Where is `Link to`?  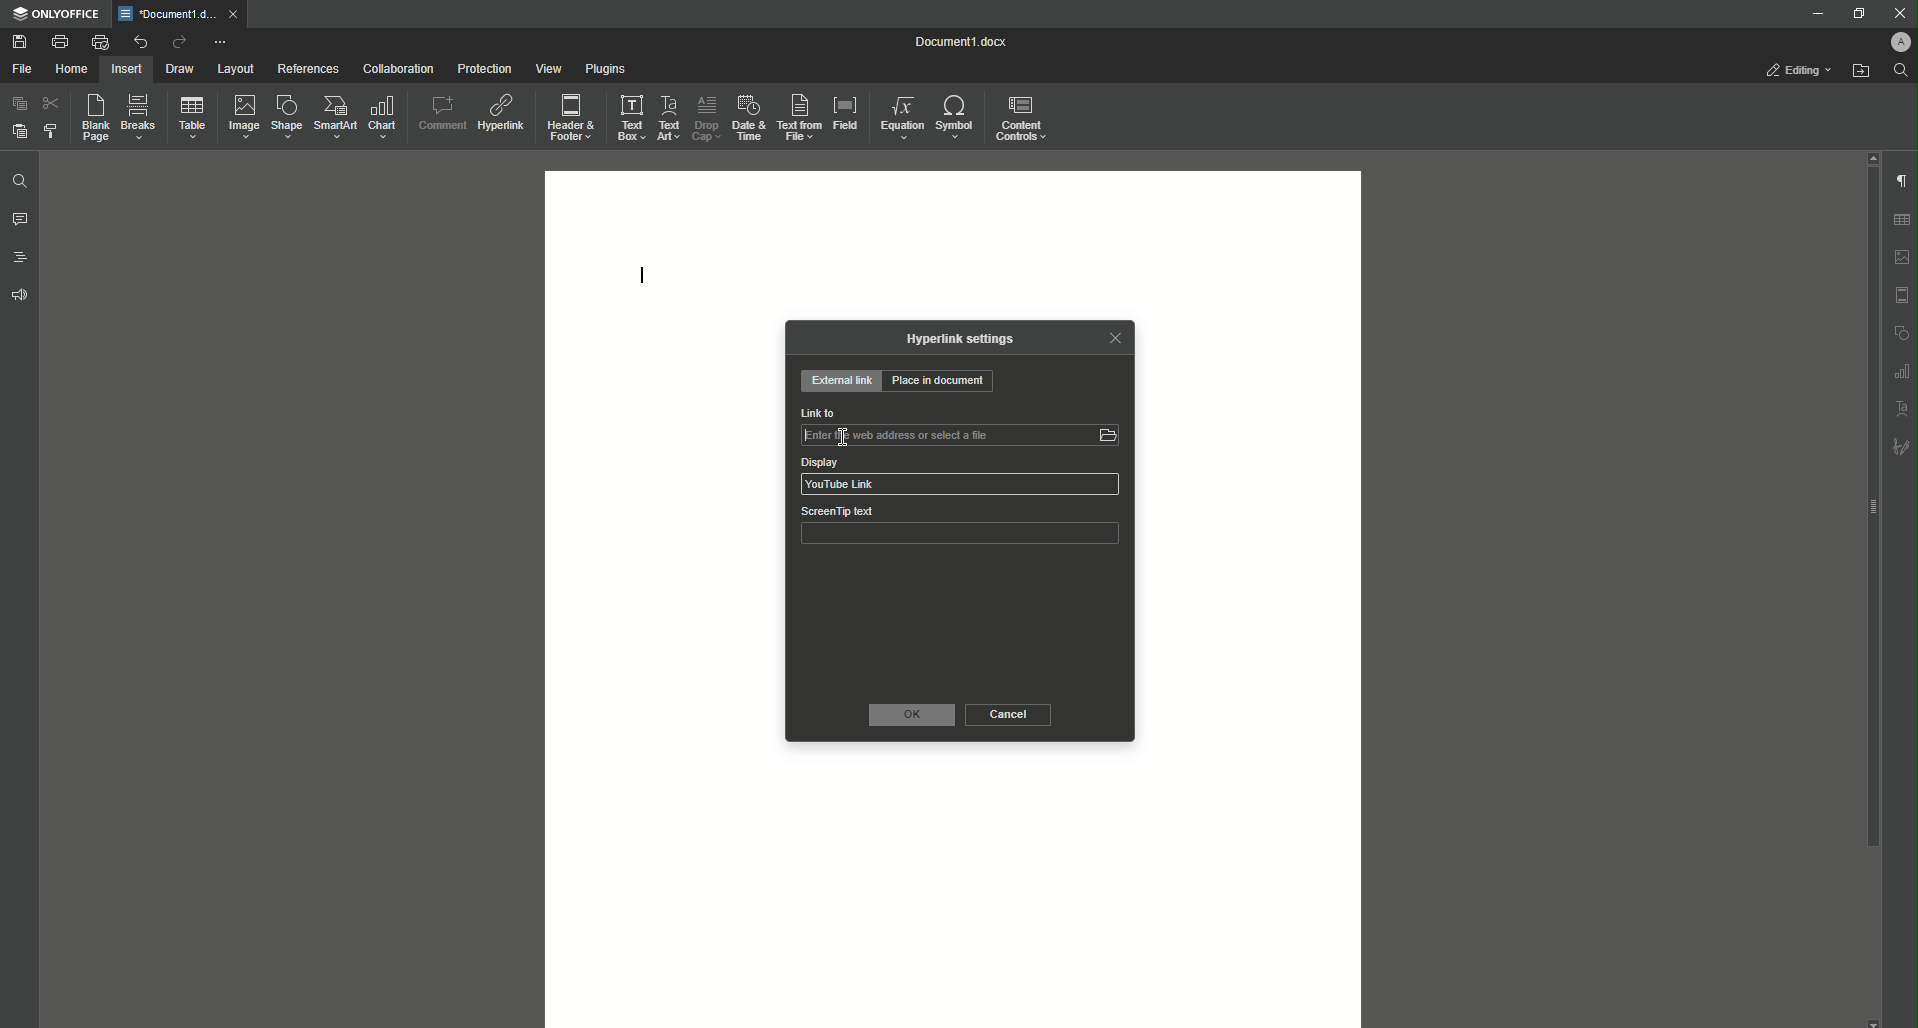 Link to is located at coordinates (818, 412).